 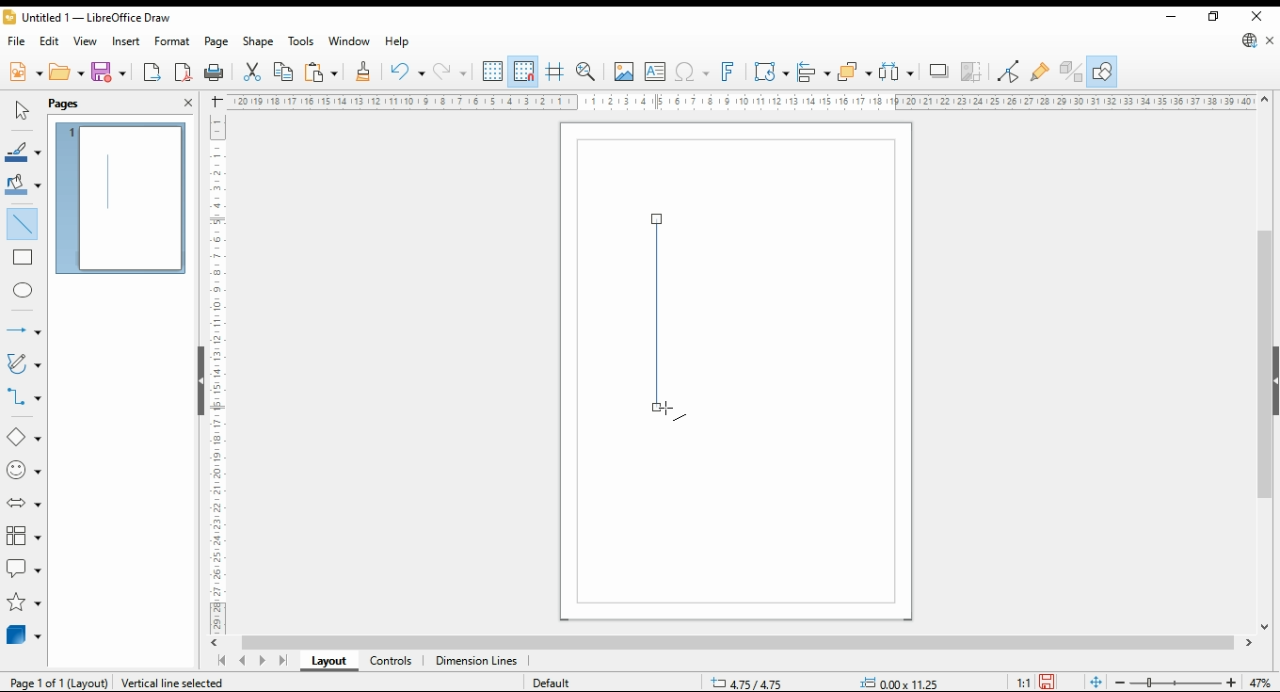 What do you see at coordinates (690, 72) in the screenshot?
I see `insert special character` at bounding box center [690, 72].